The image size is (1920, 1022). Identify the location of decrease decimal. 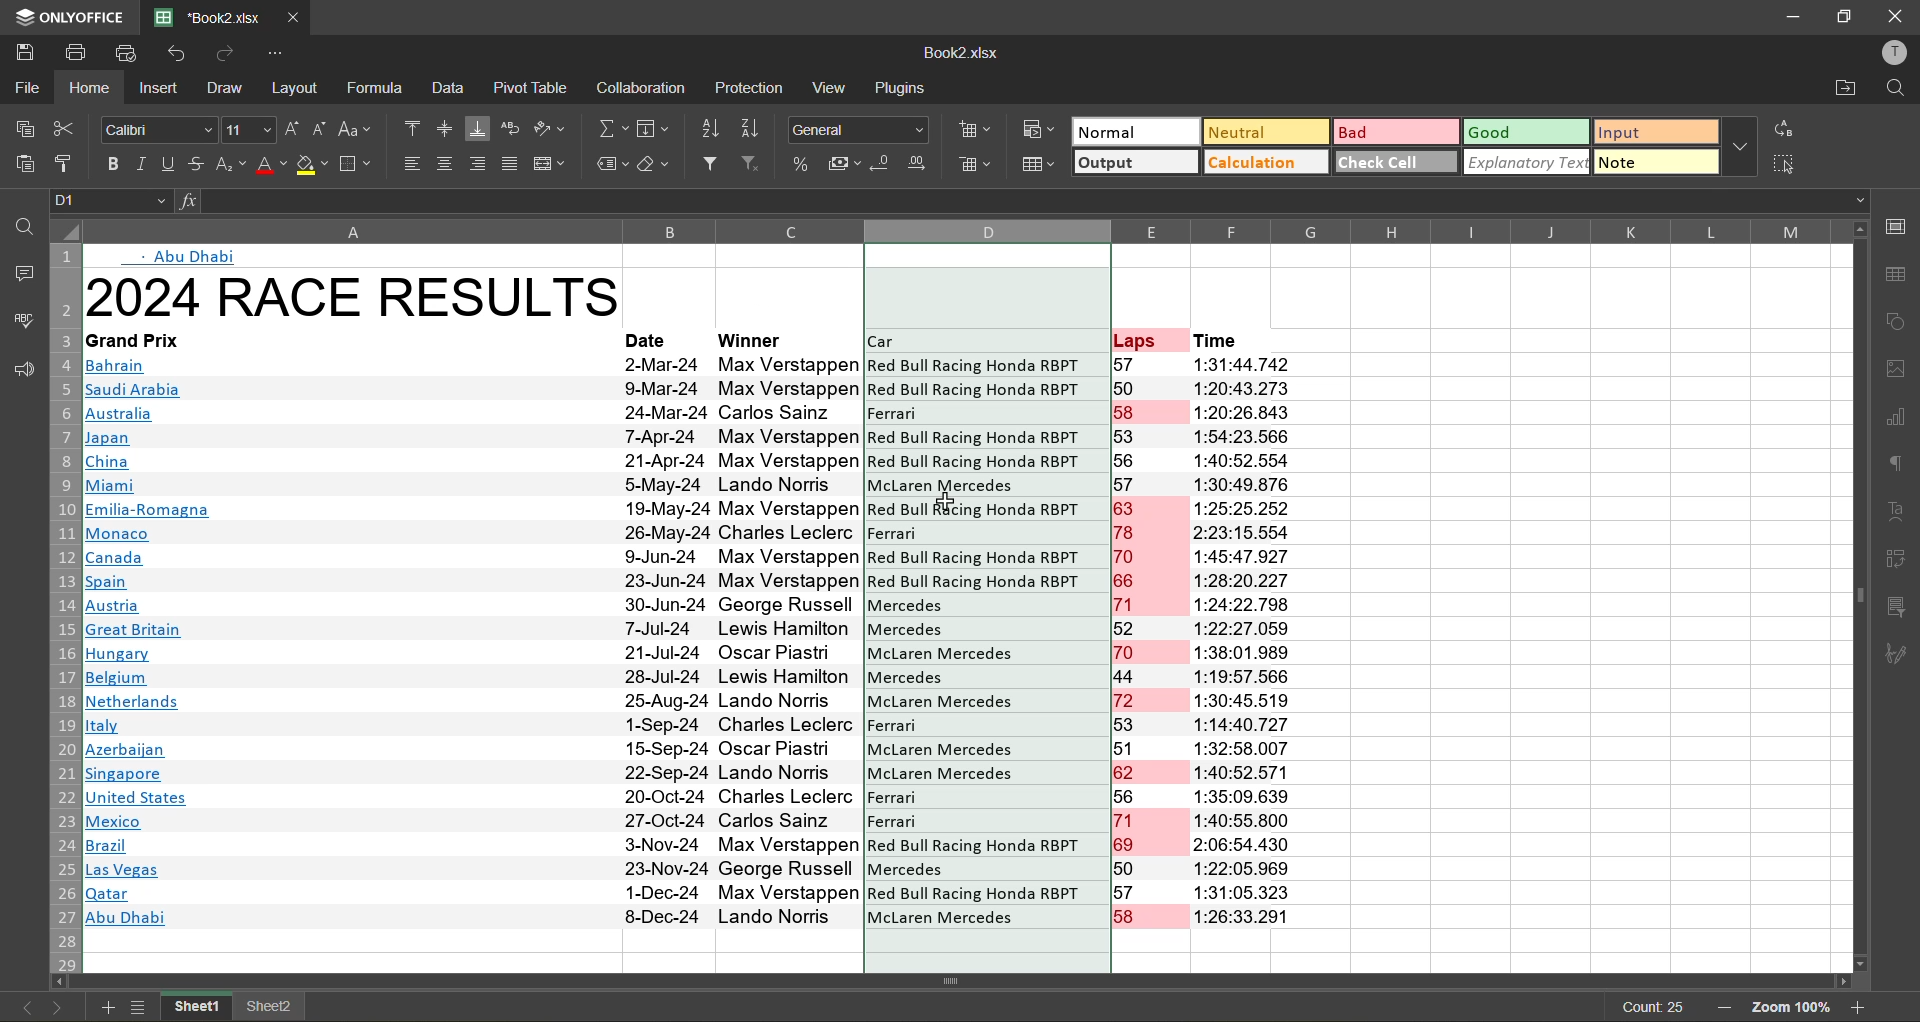
(880, 164).